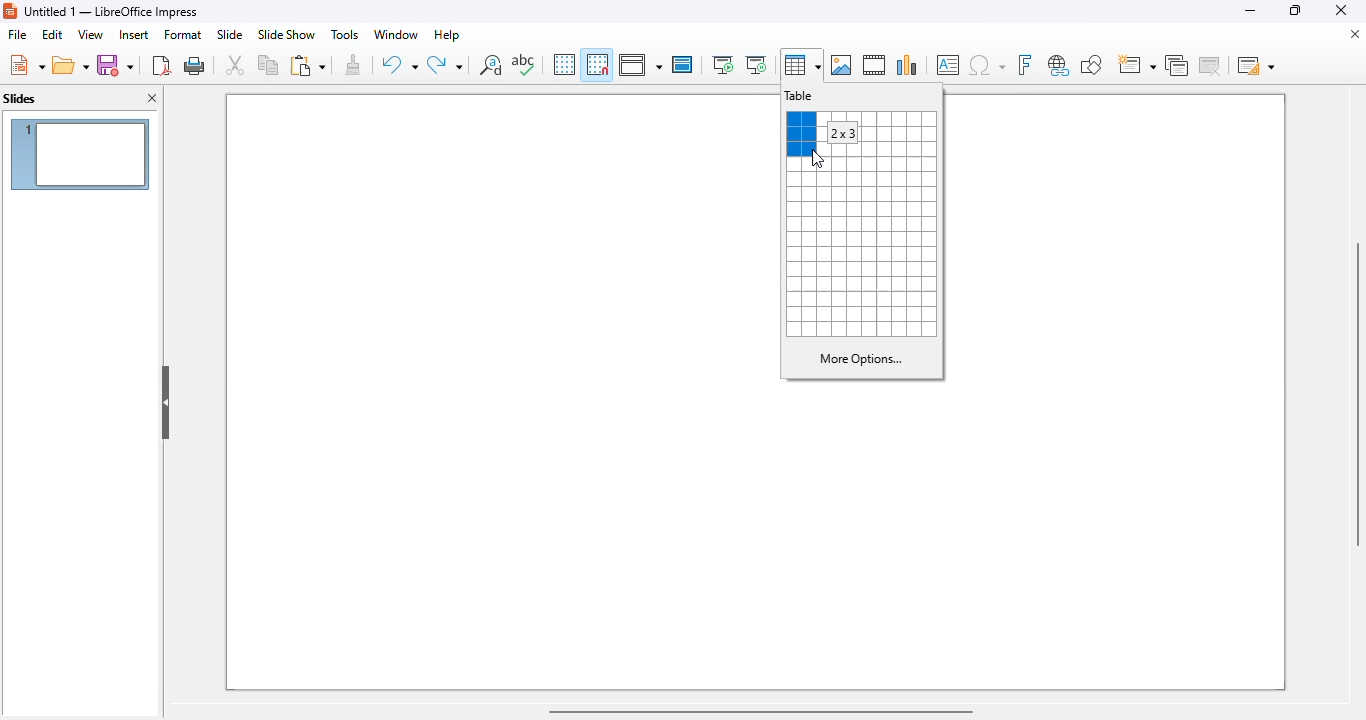 Image resolution: width=1366 pixels, height=720 pixels. I want to click on print, so click(195, 66).